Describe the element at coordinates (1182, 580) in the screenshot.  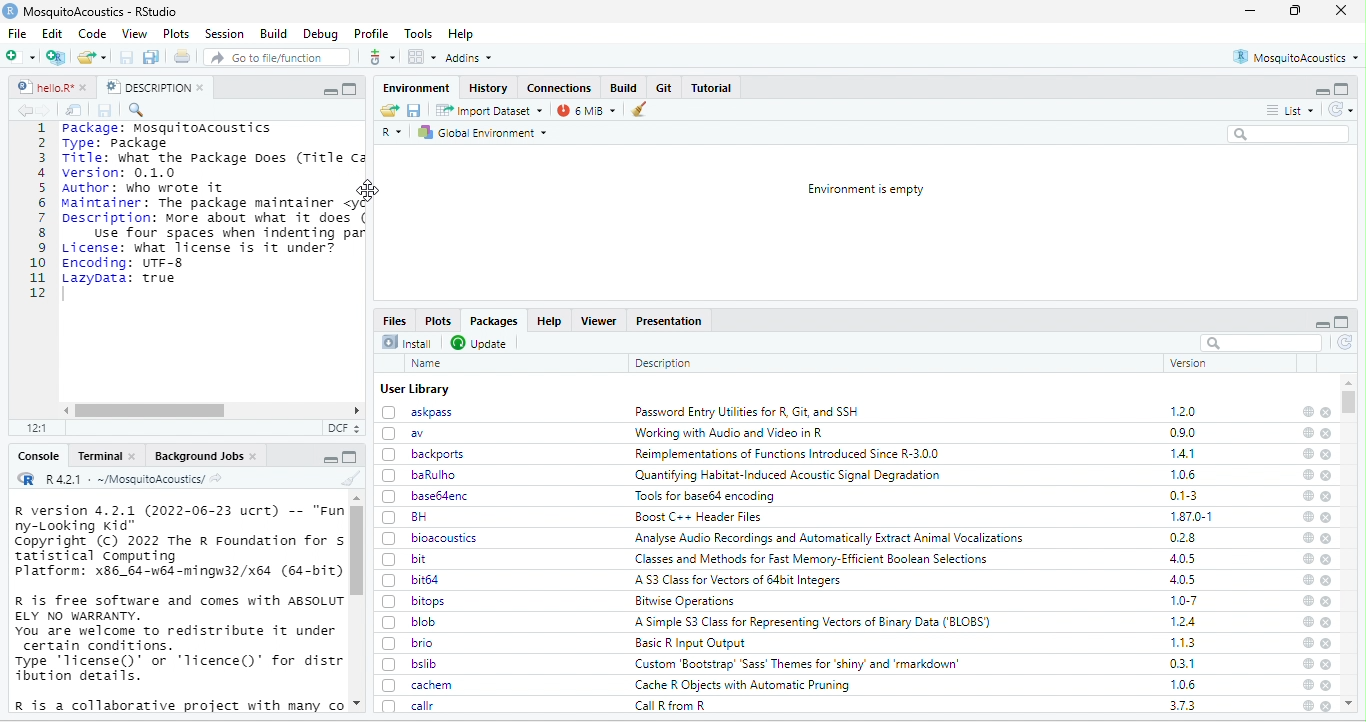
I see `4.0.5` at that location.